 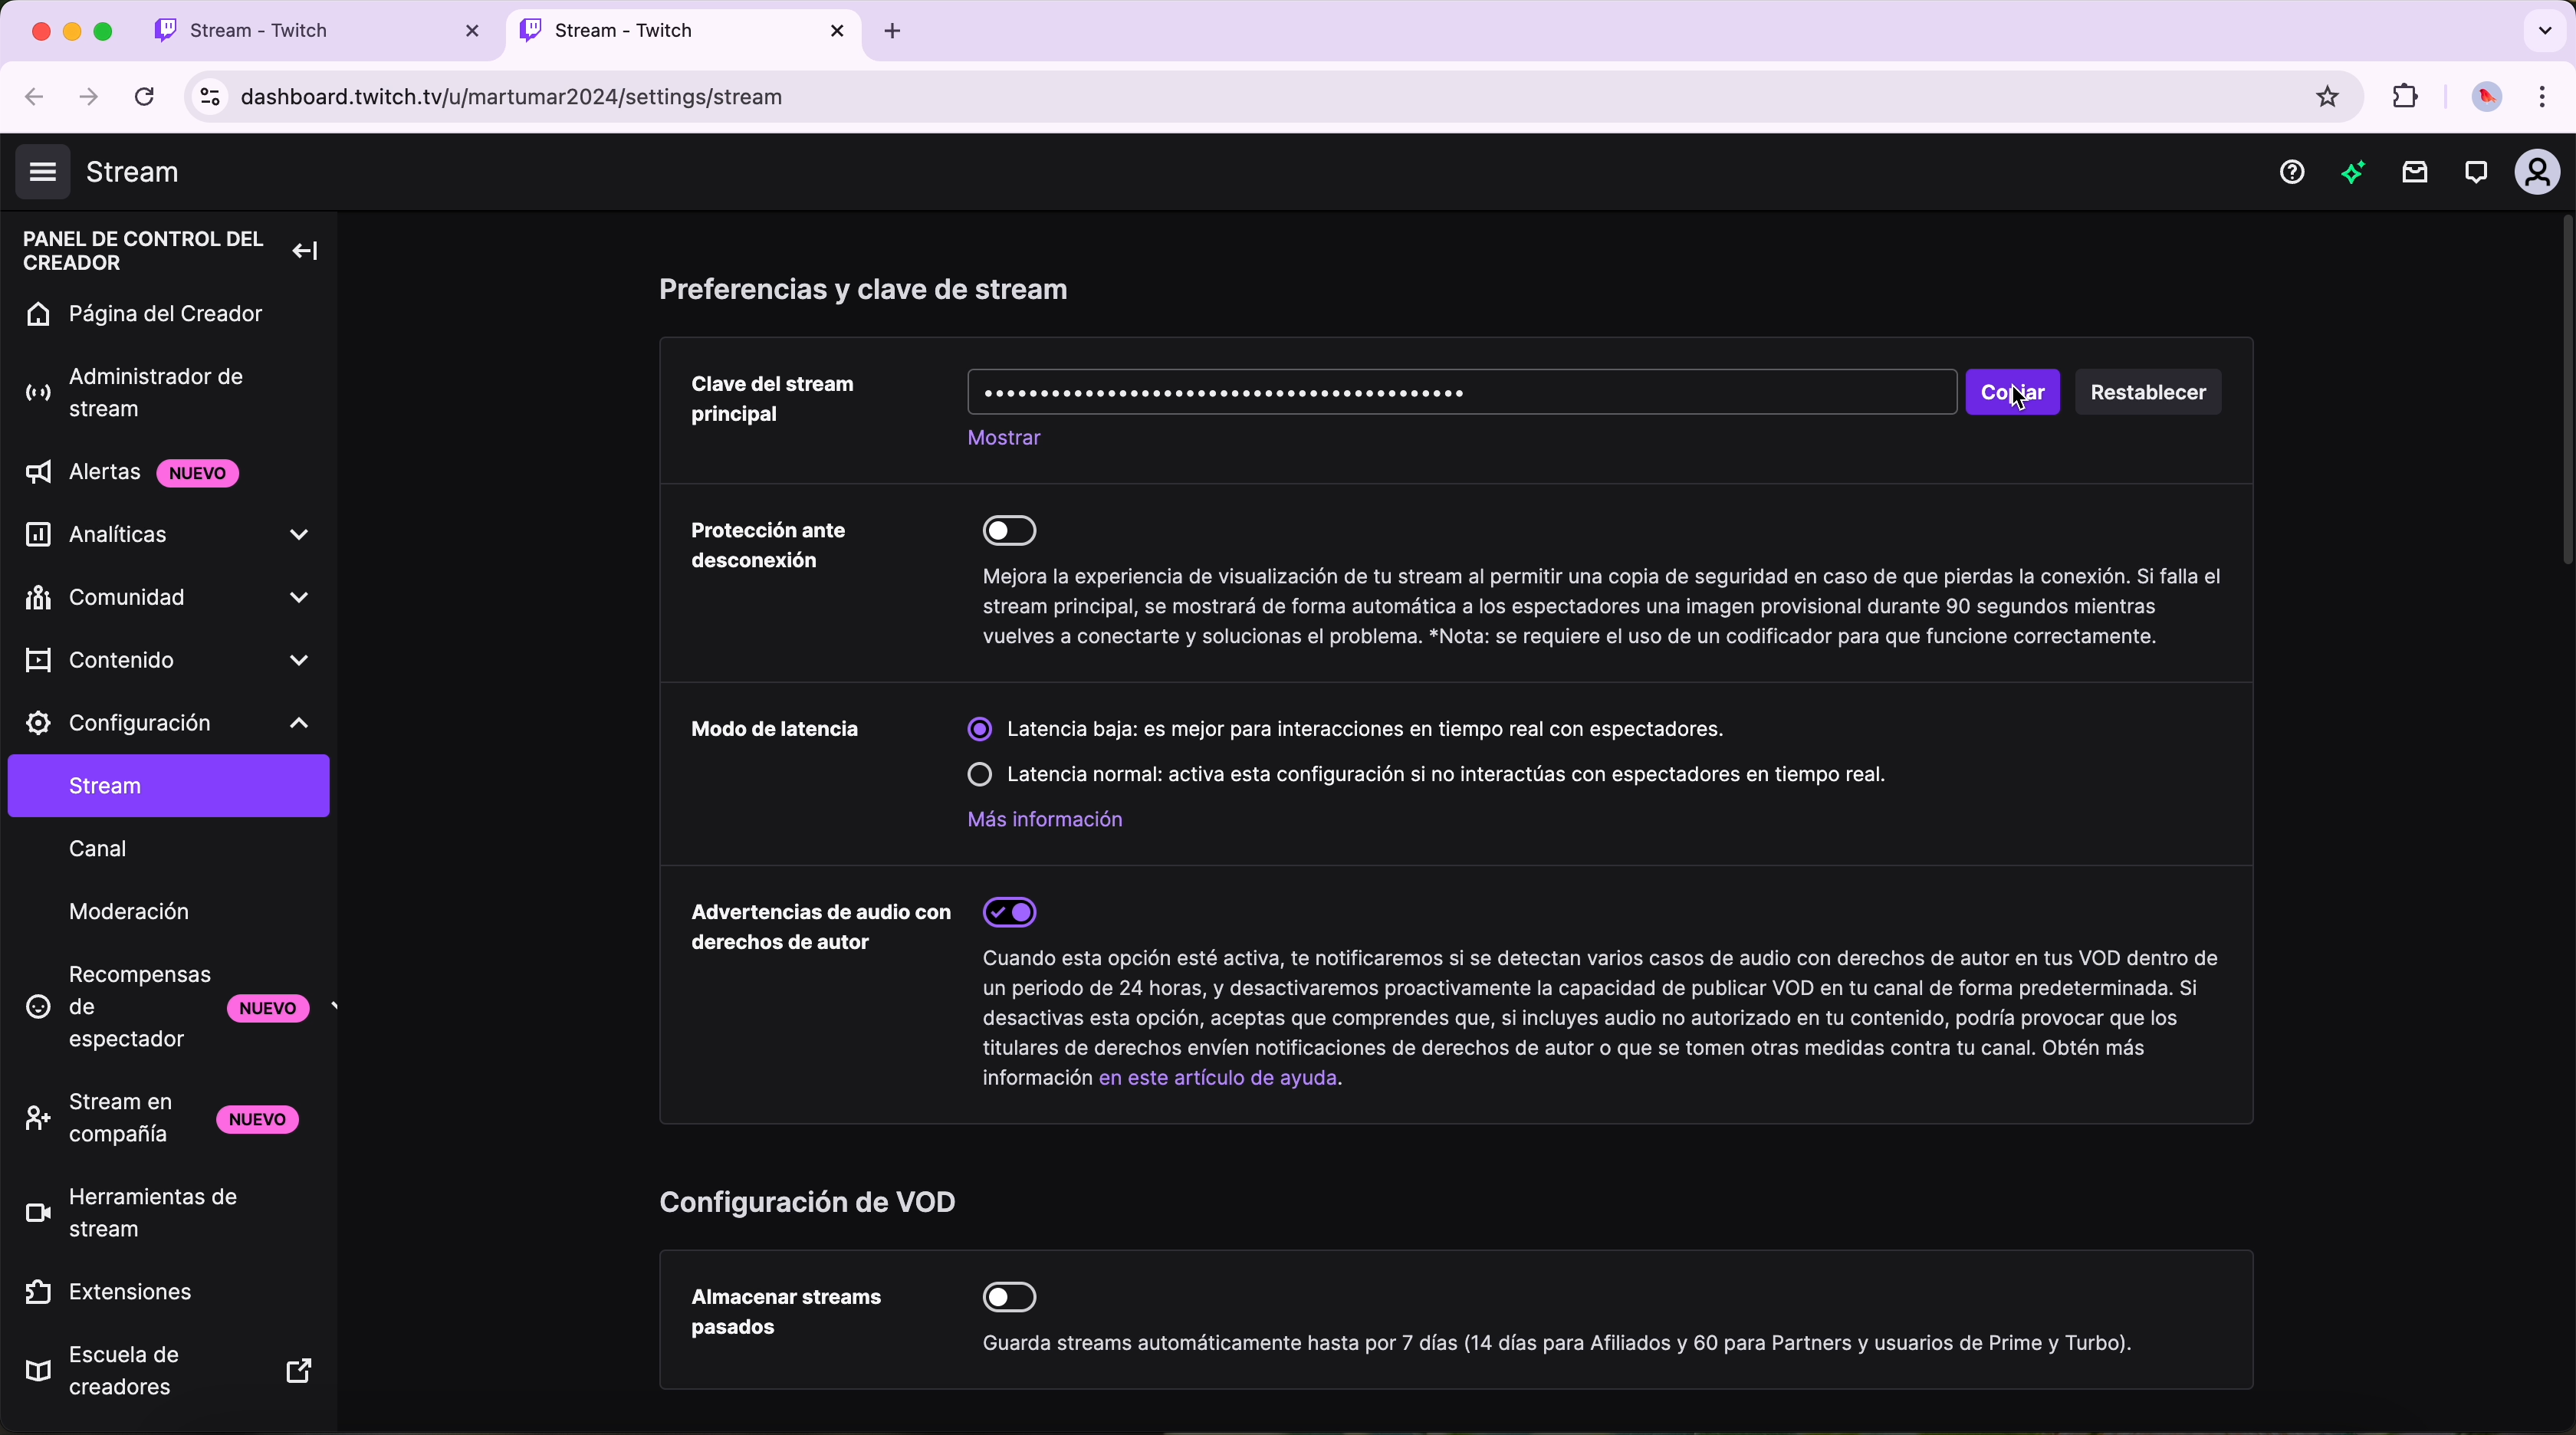 I want to click on settings, so click(x=166, y=728).